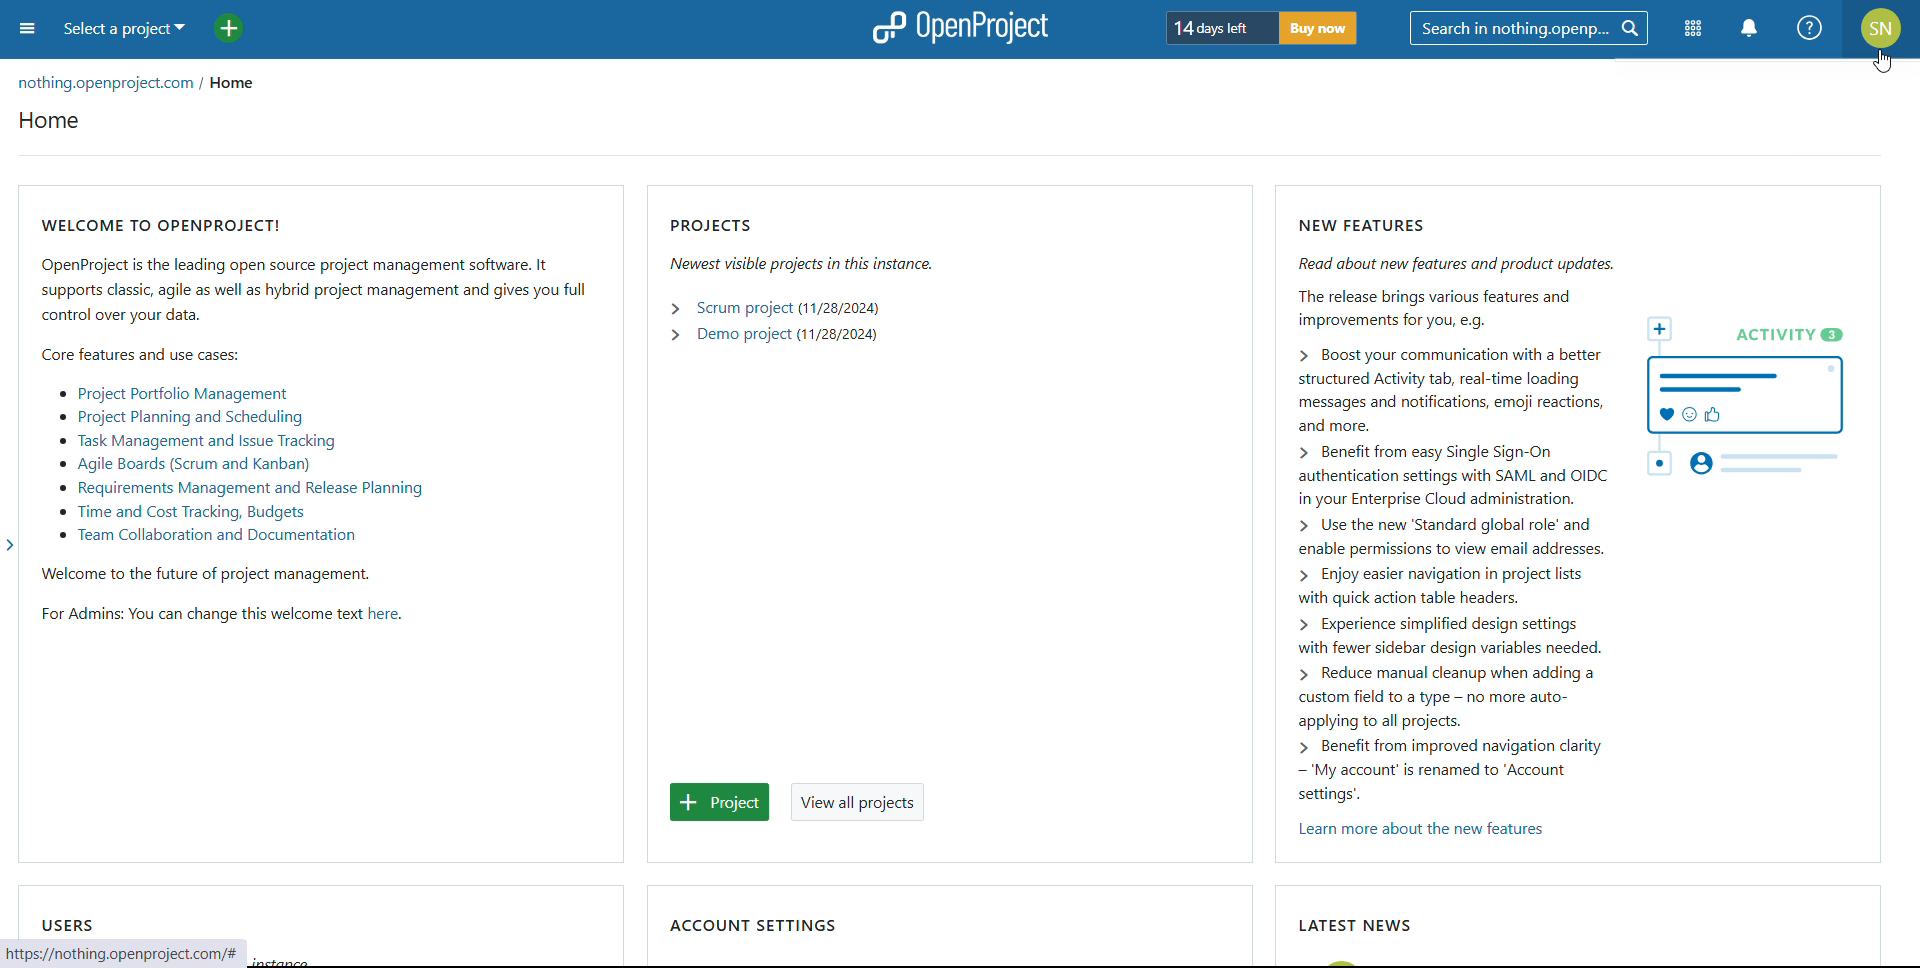 The image size is (1920, 968). Describe the element at coordinates (1318, 28) in the screenshot. I see `buy now` at that location.